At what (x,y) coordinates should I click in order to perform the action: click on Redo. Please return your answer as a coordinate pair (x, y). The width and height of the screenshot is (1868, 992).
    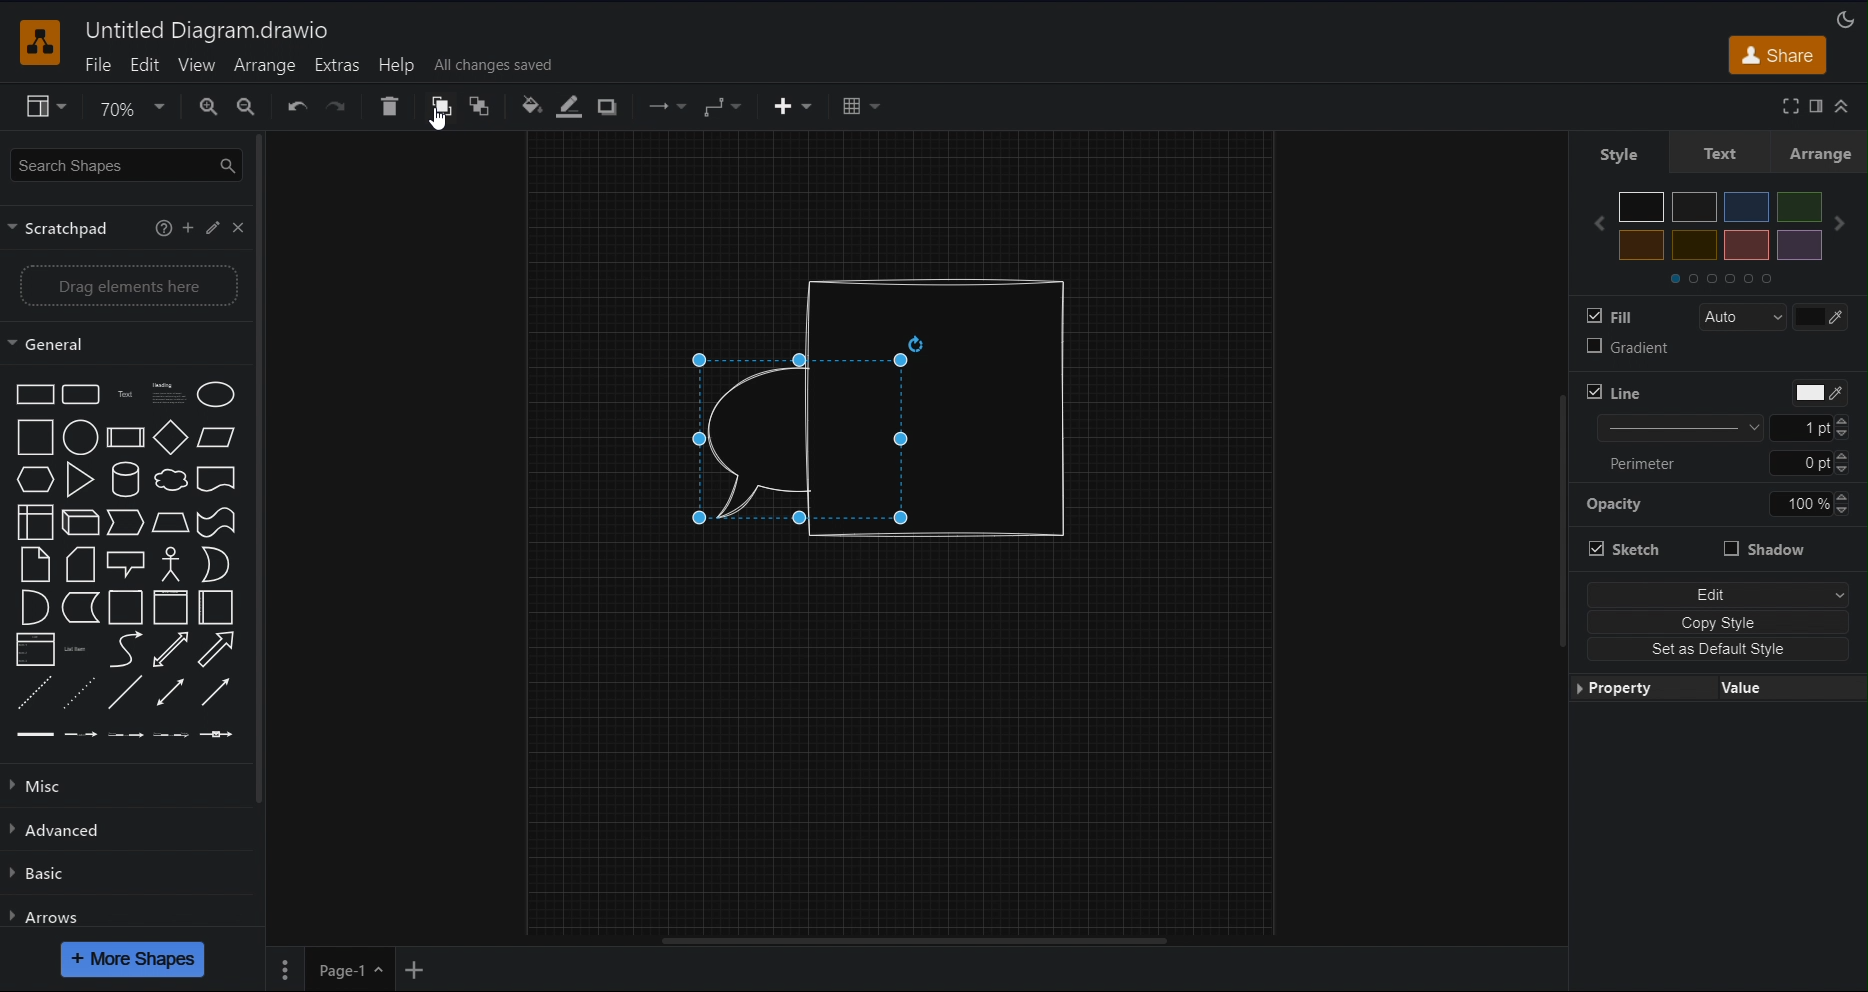
    Looking at the image, I should click on (338, 106).